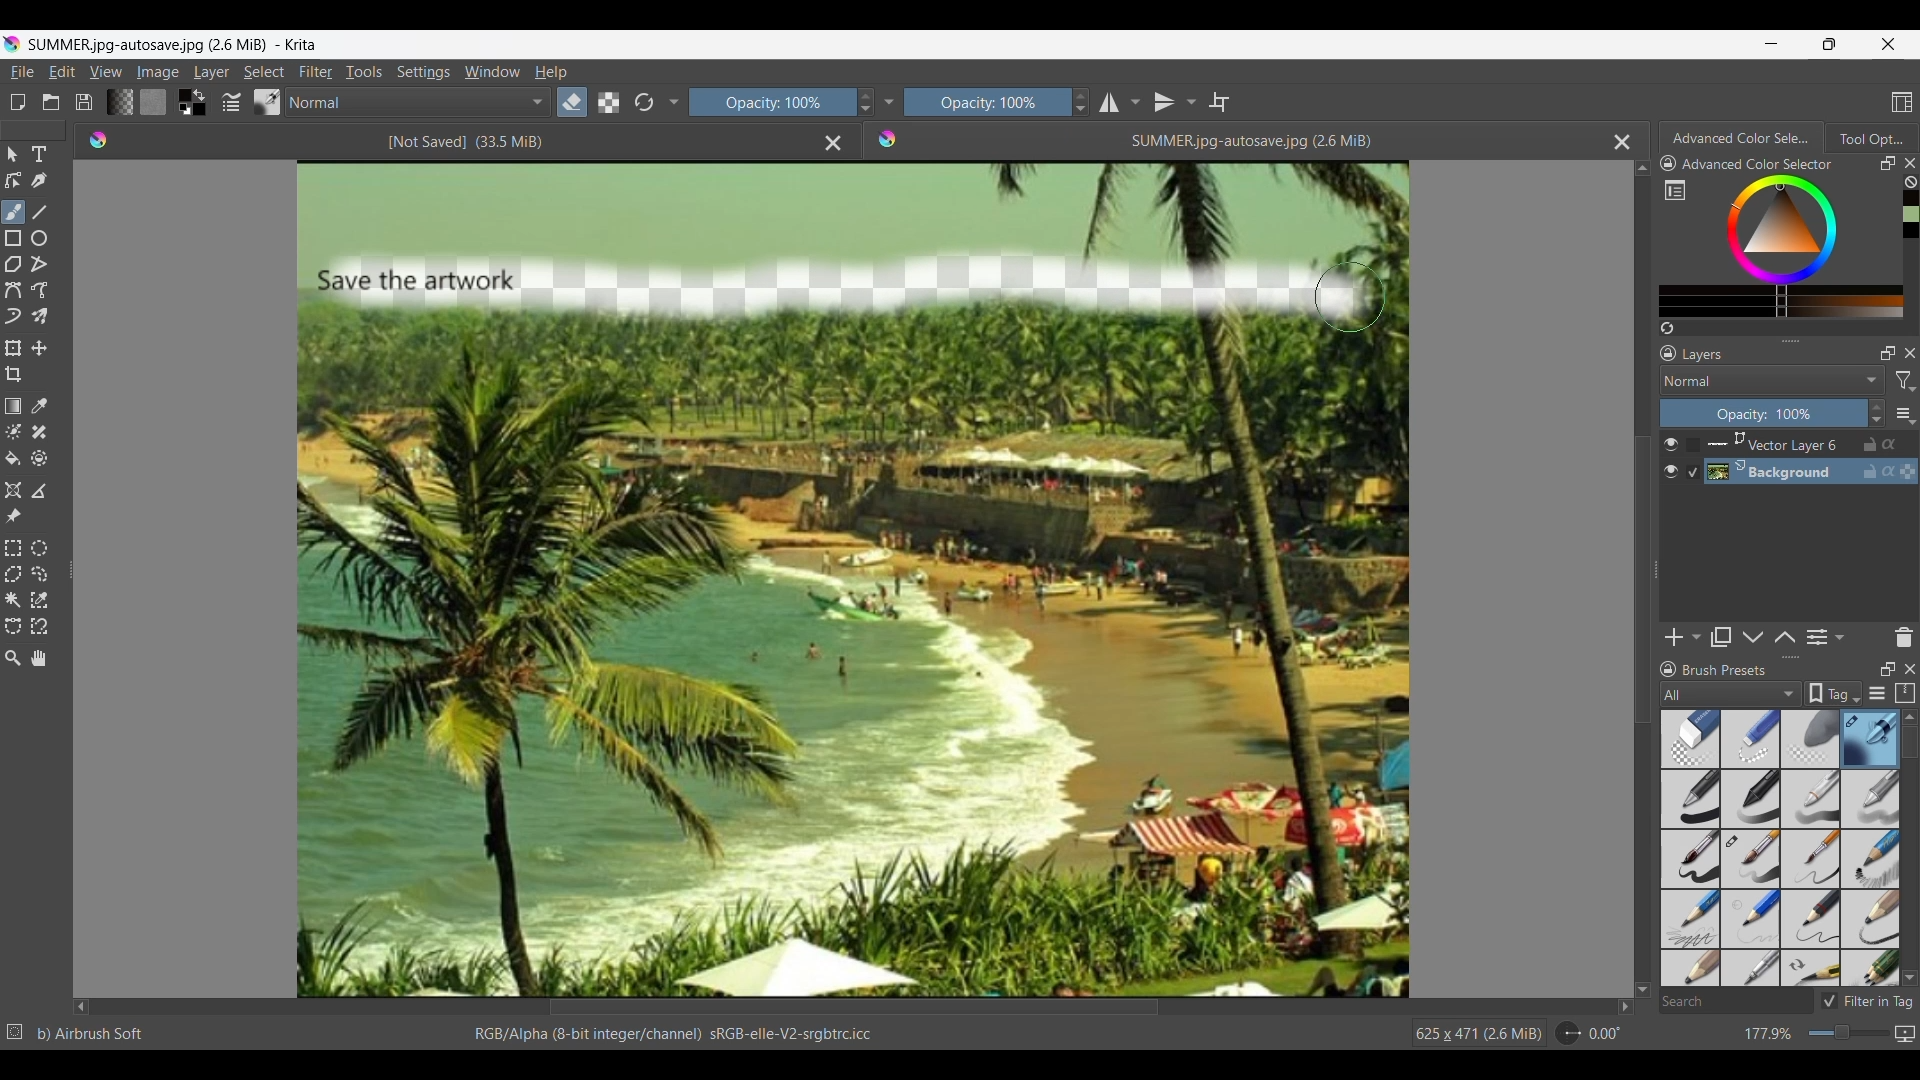  Describe the element at coordinates (889, 139) in the screenshot. I see `Logo` at that location.